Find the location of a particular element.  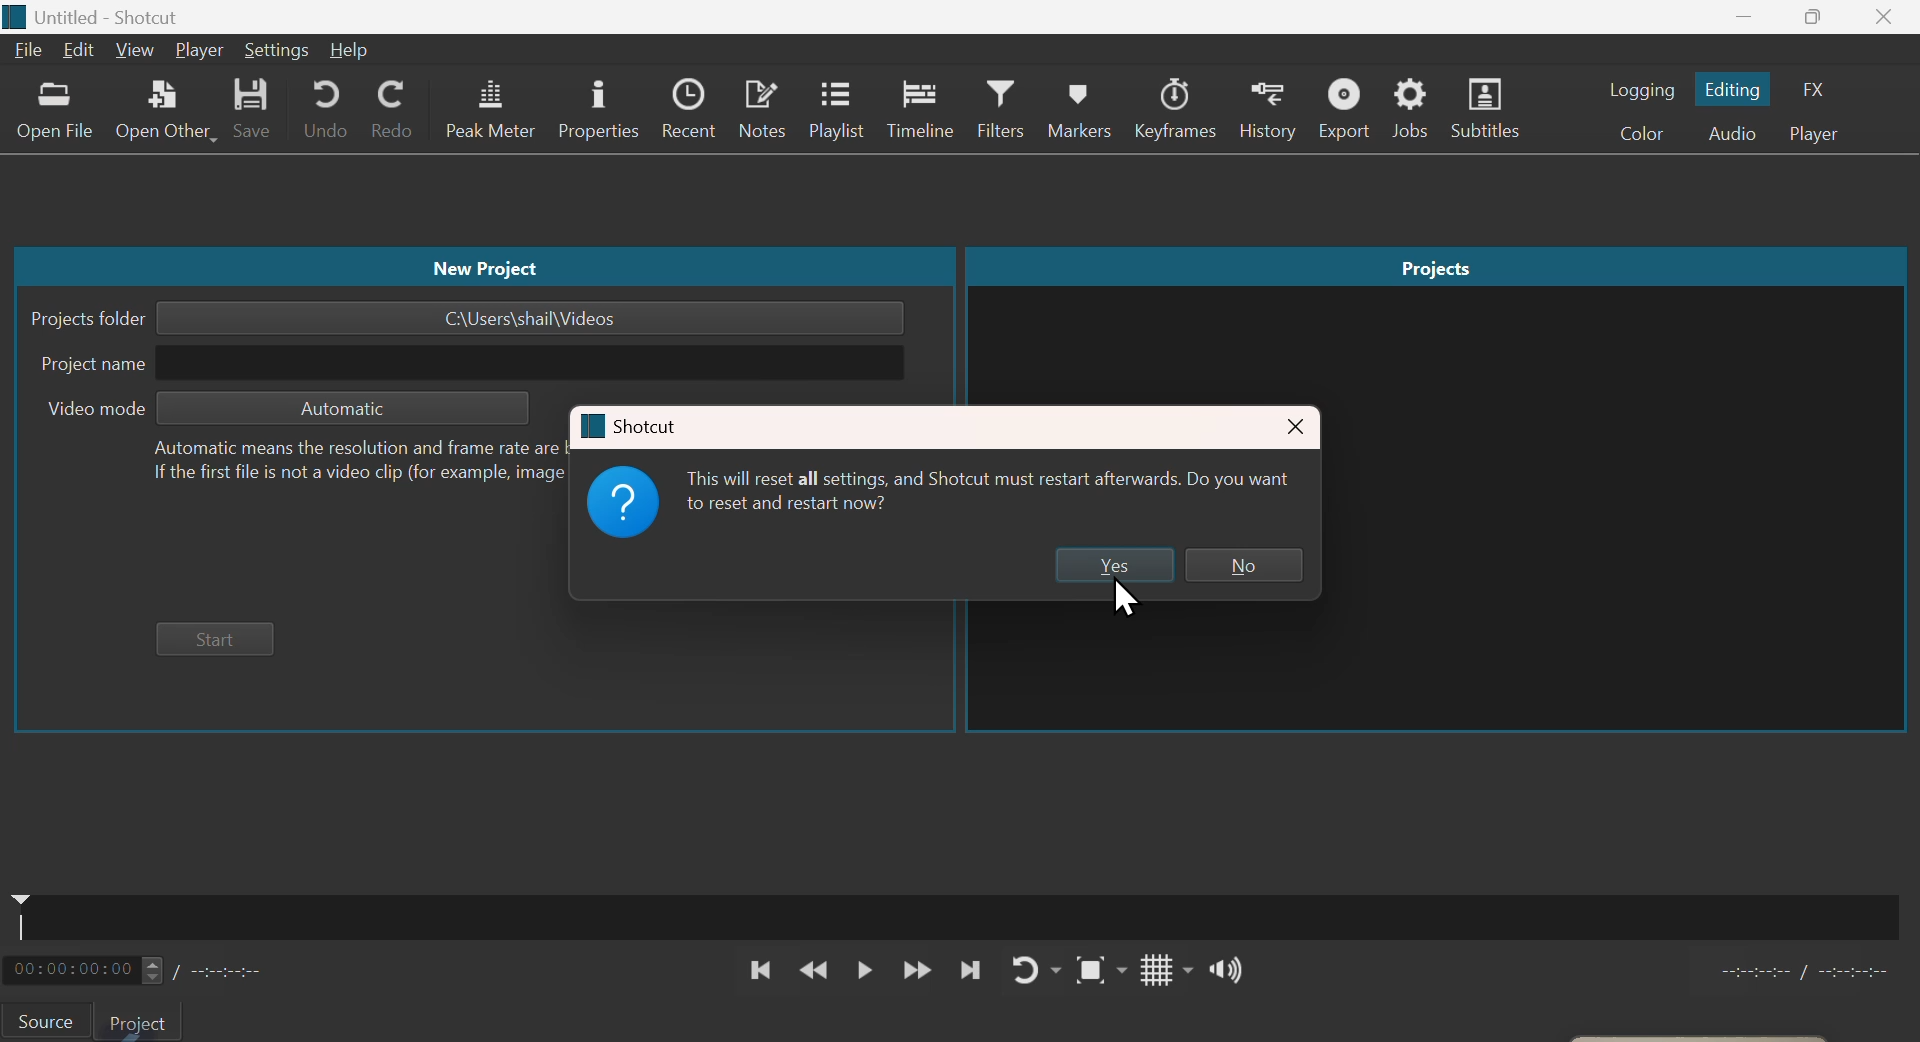

Timeline is located at coordinates (927, 111).